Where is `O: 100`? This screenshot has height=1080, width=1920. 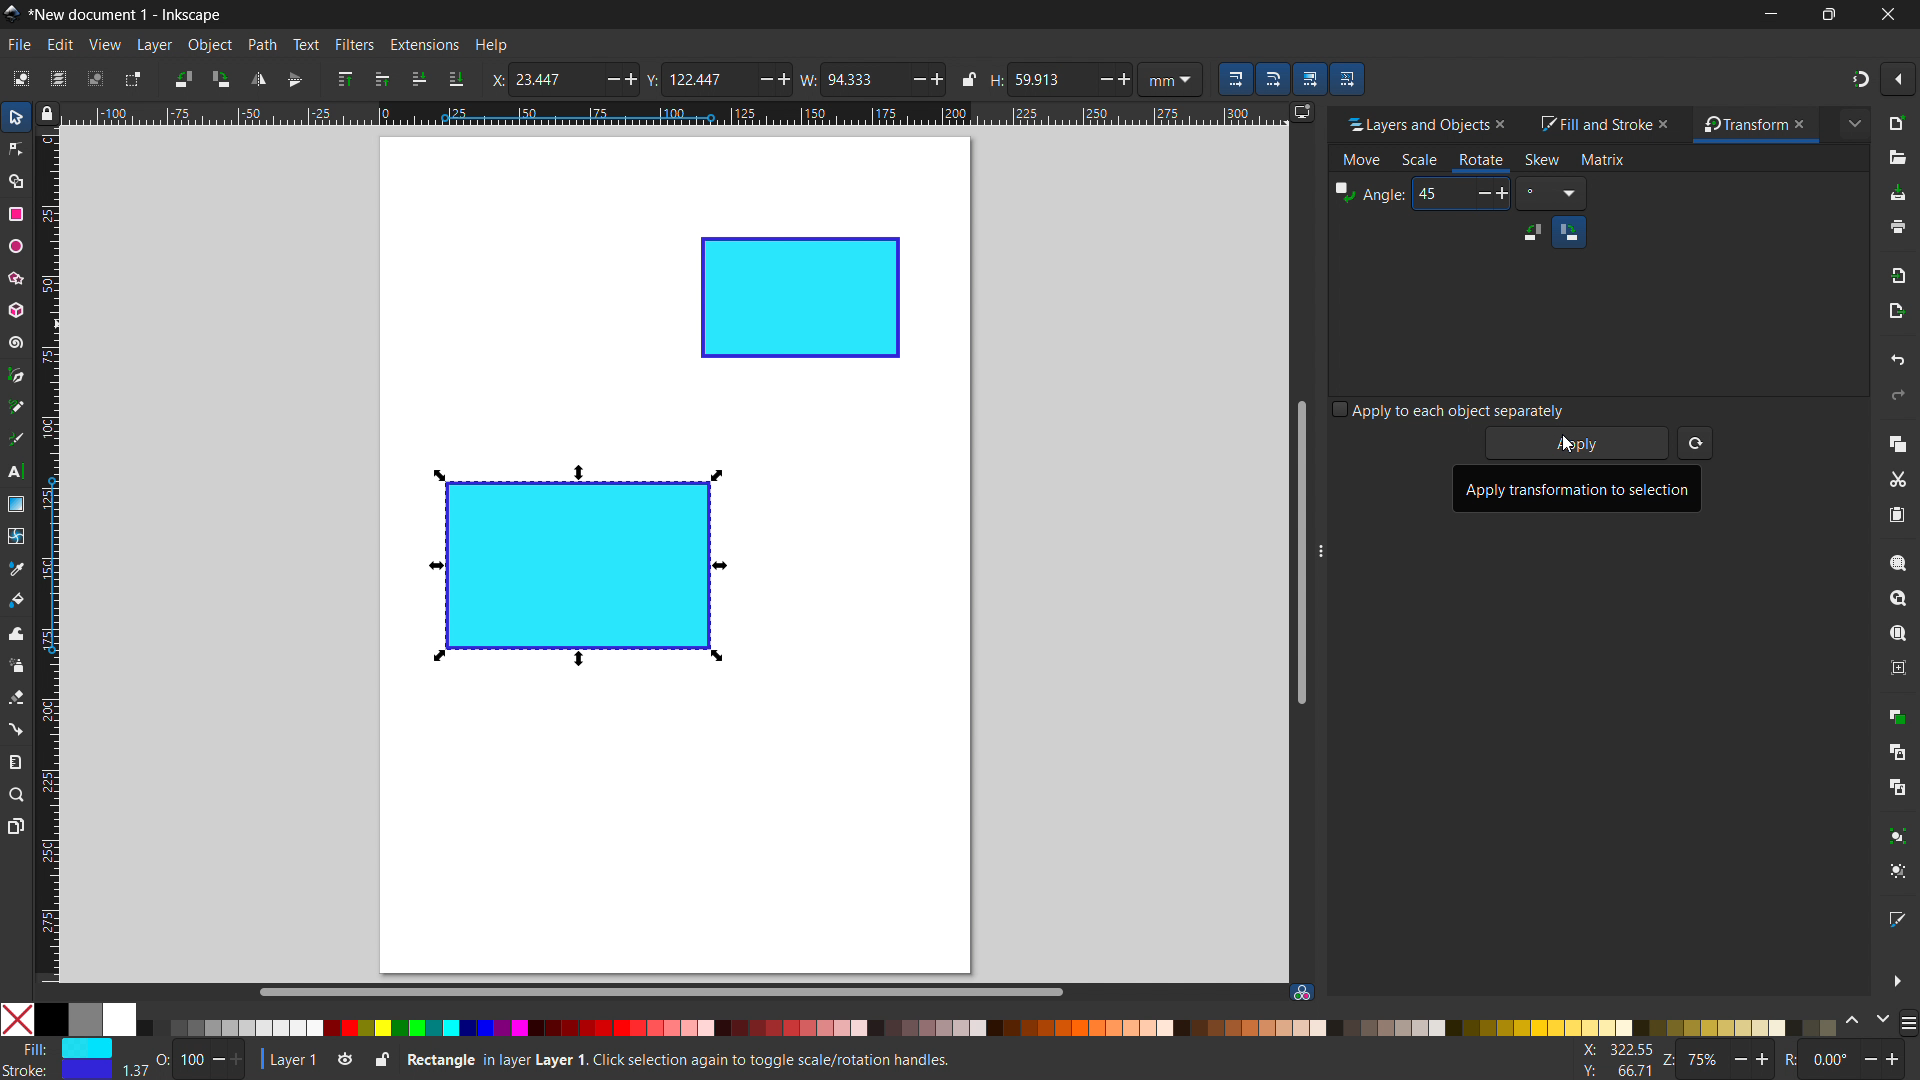 O: 100 is located at coordinates (202, 1058).